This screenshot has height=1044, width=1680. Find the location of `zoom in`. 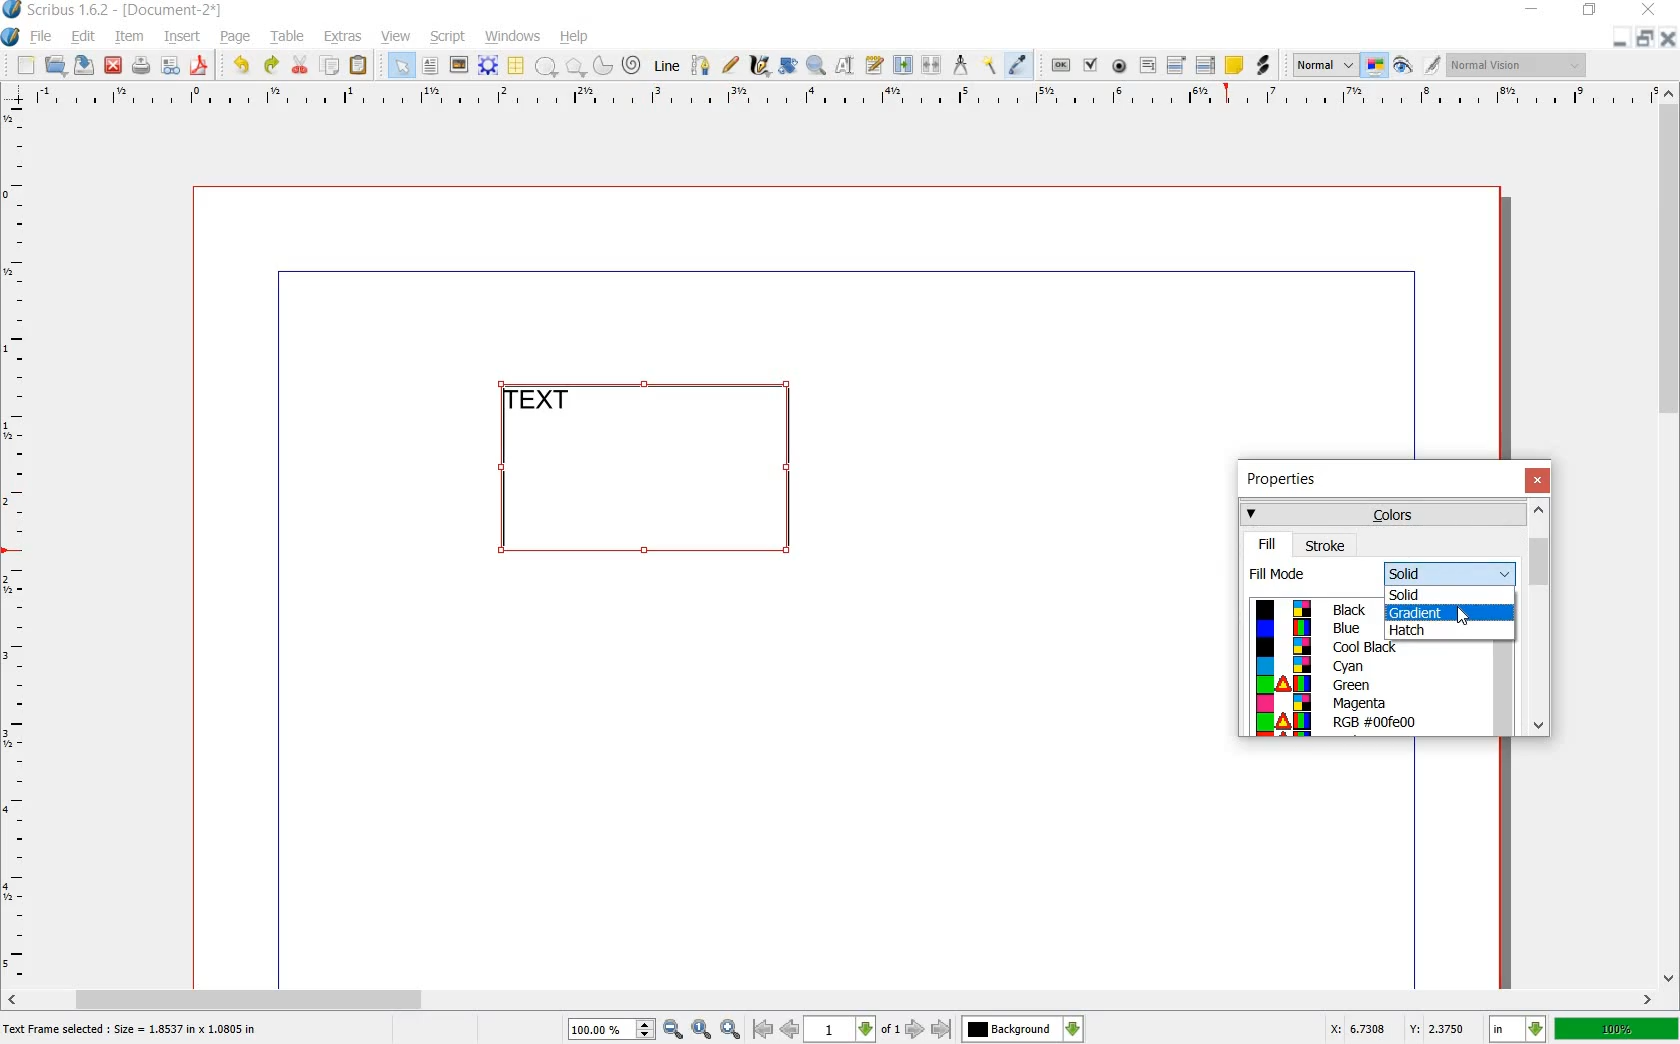

zoom in is located at coordinates (731, 1029).